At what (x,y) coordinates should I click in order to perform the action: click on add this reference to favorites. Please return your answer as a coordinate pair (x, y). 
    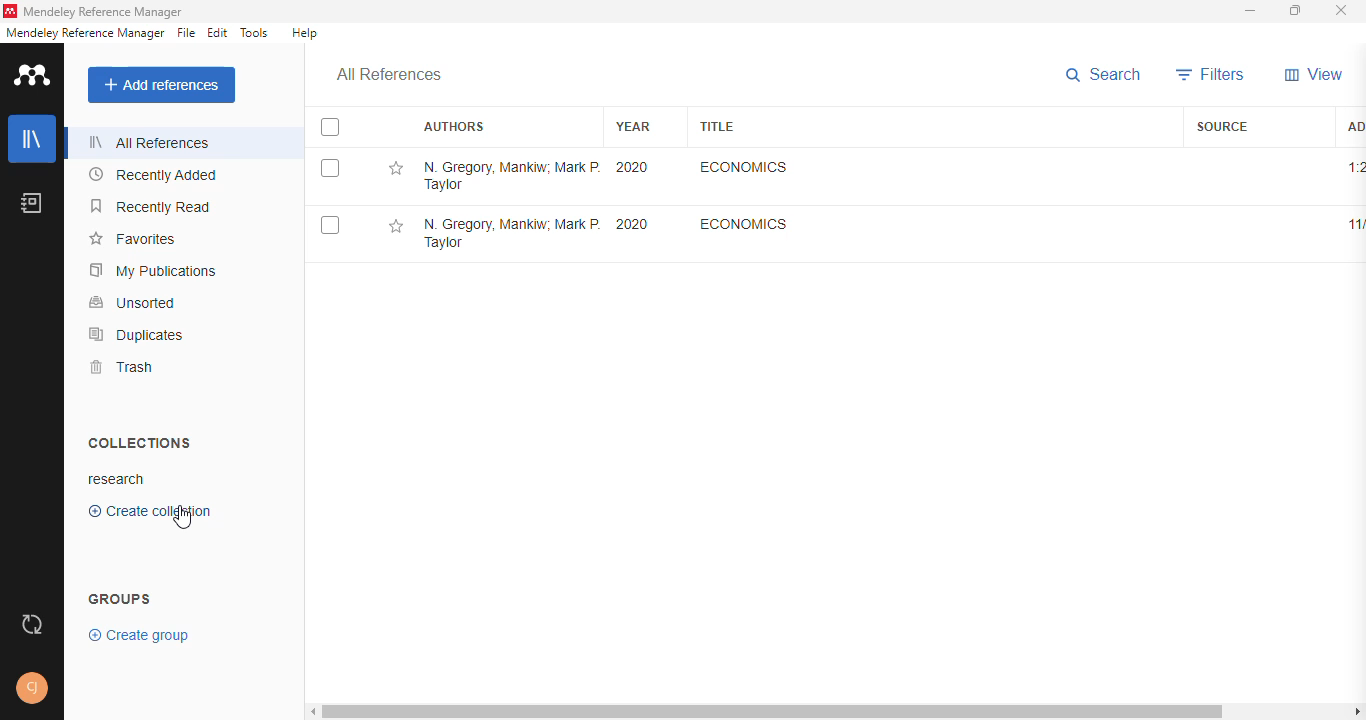
    Looking at the image, I should click on (395, 169).